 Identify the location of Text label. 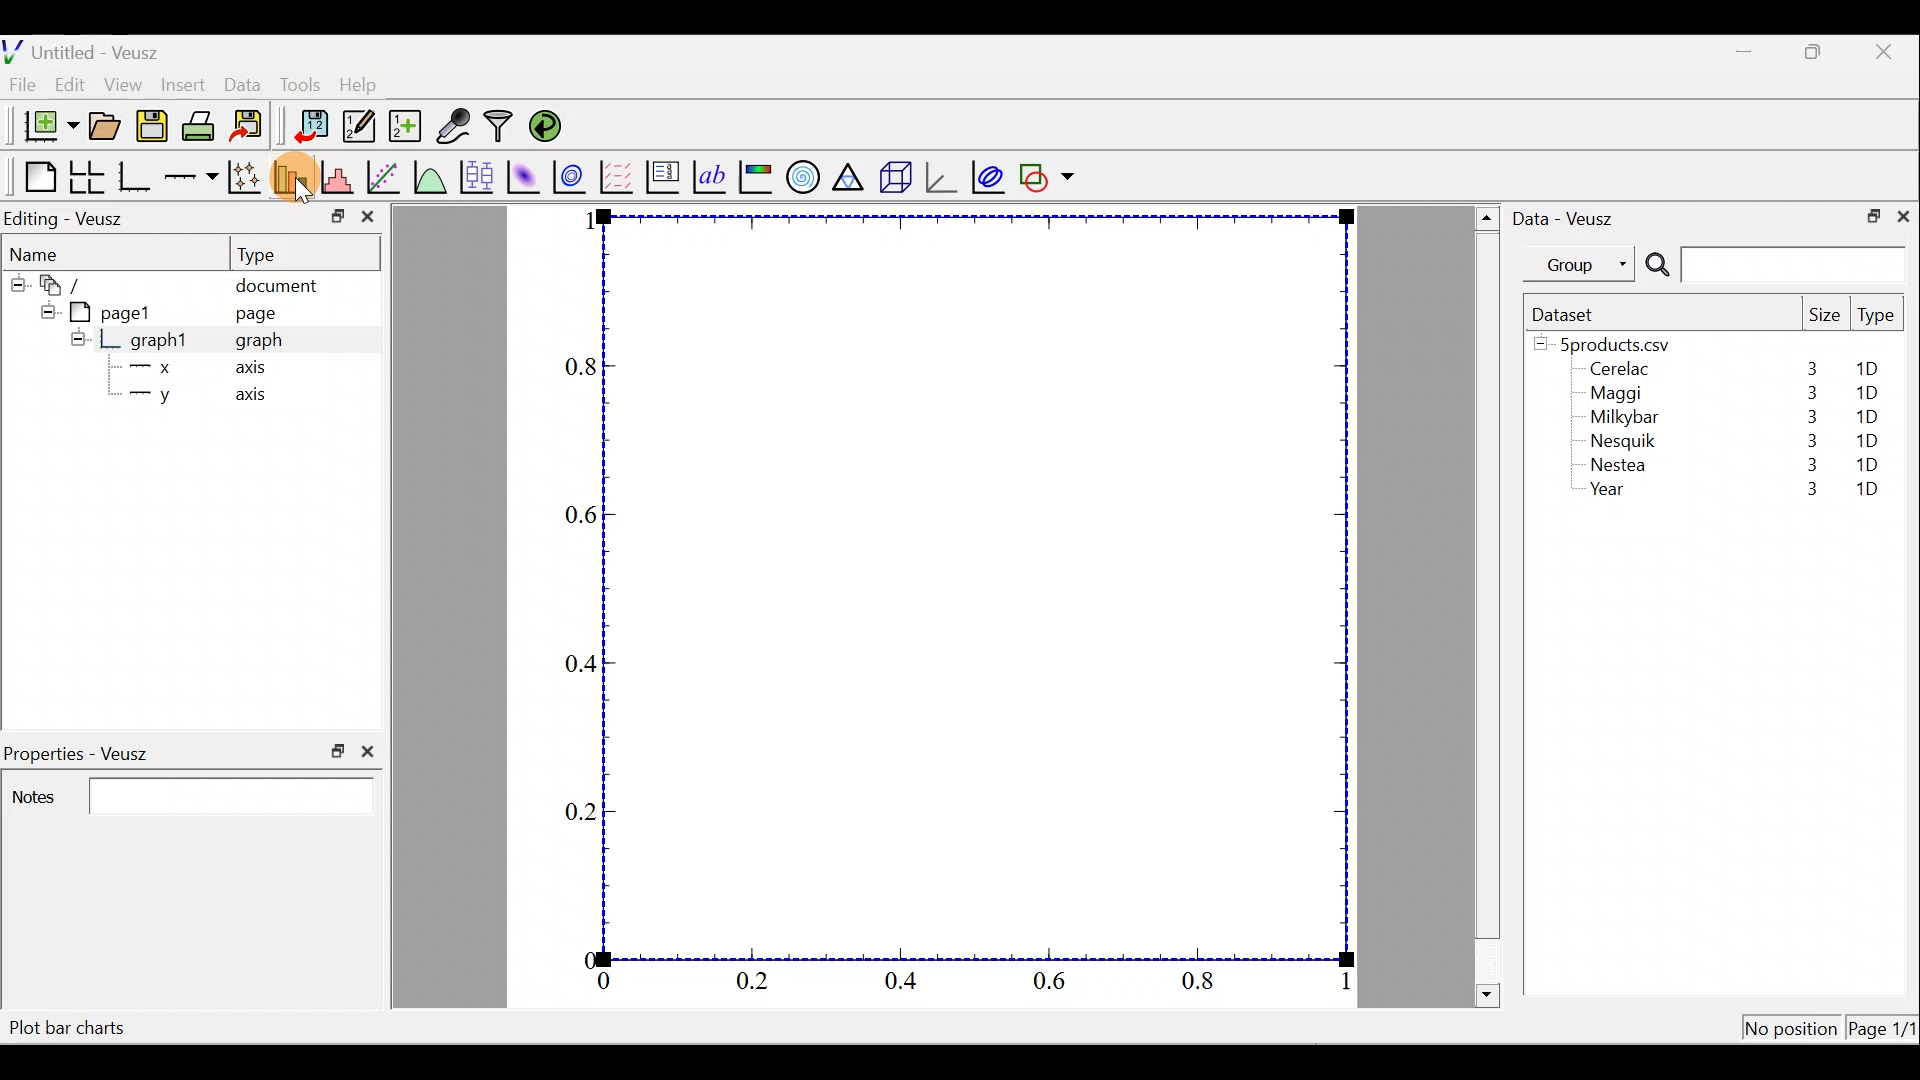
(712, 174).